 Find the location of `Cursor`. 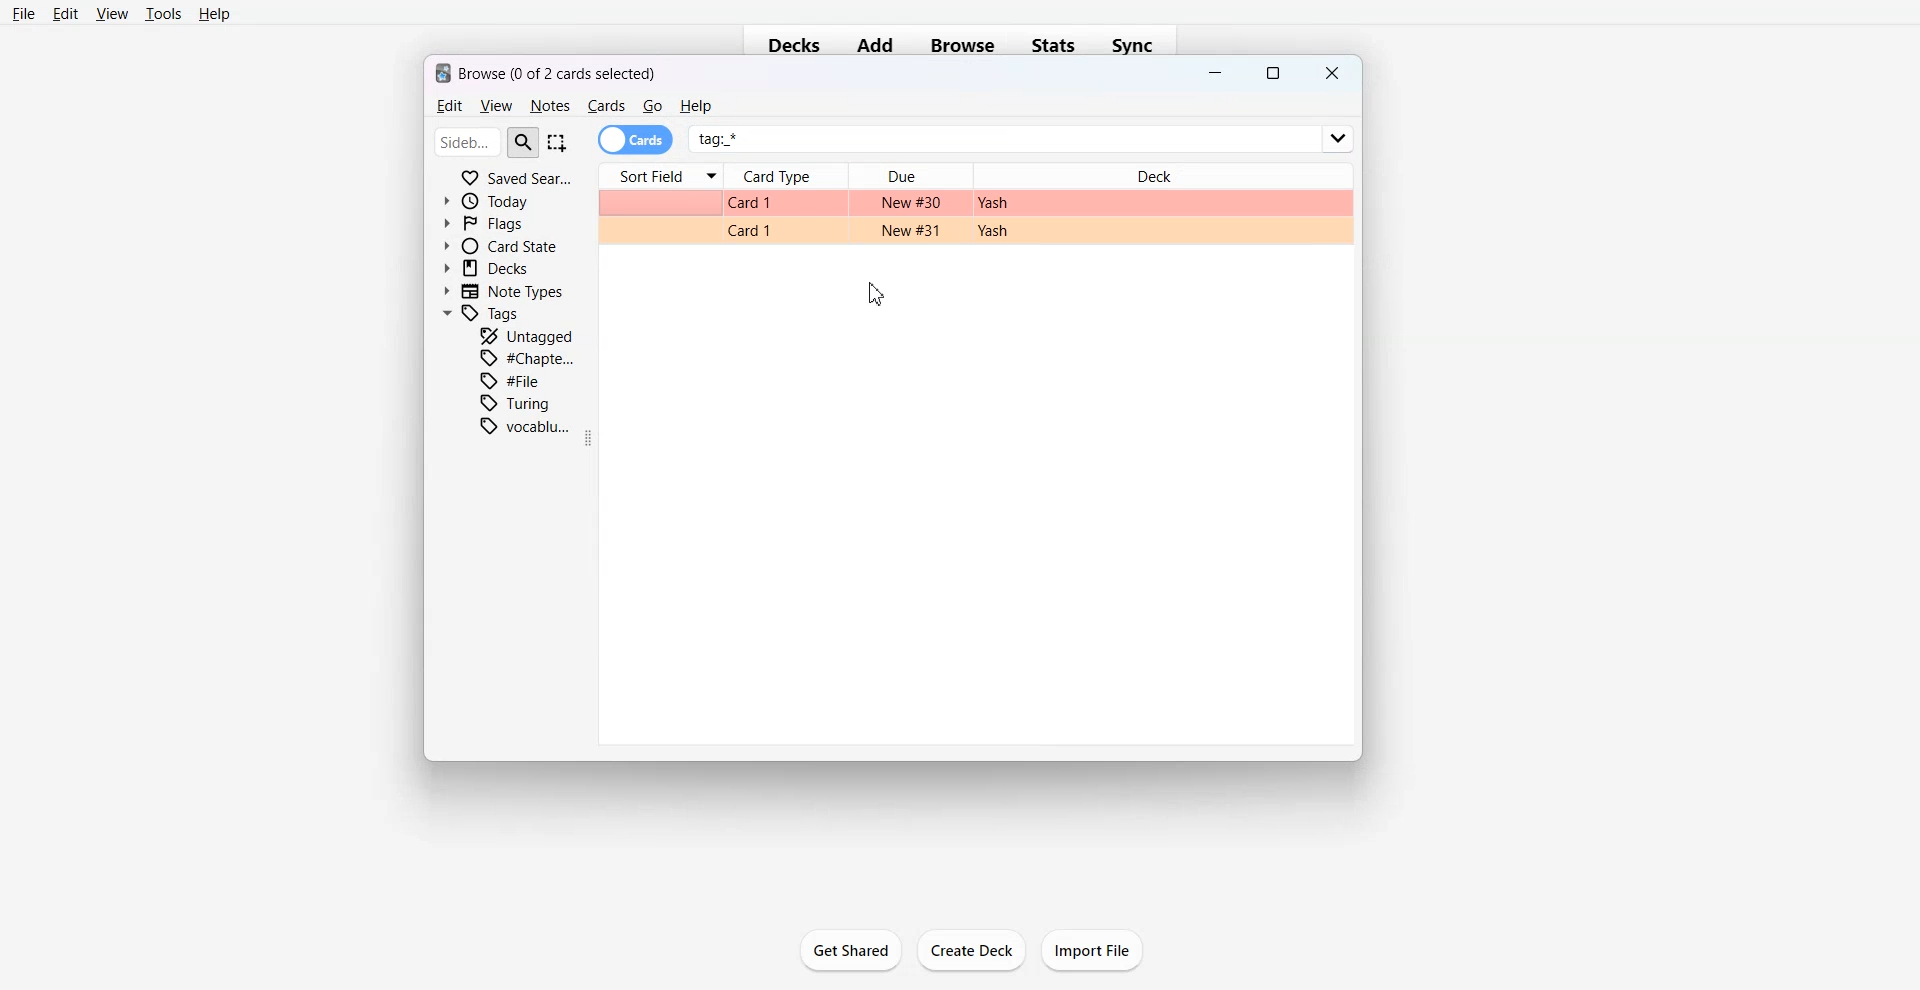

Cursor is located at coordinates (878, 294).